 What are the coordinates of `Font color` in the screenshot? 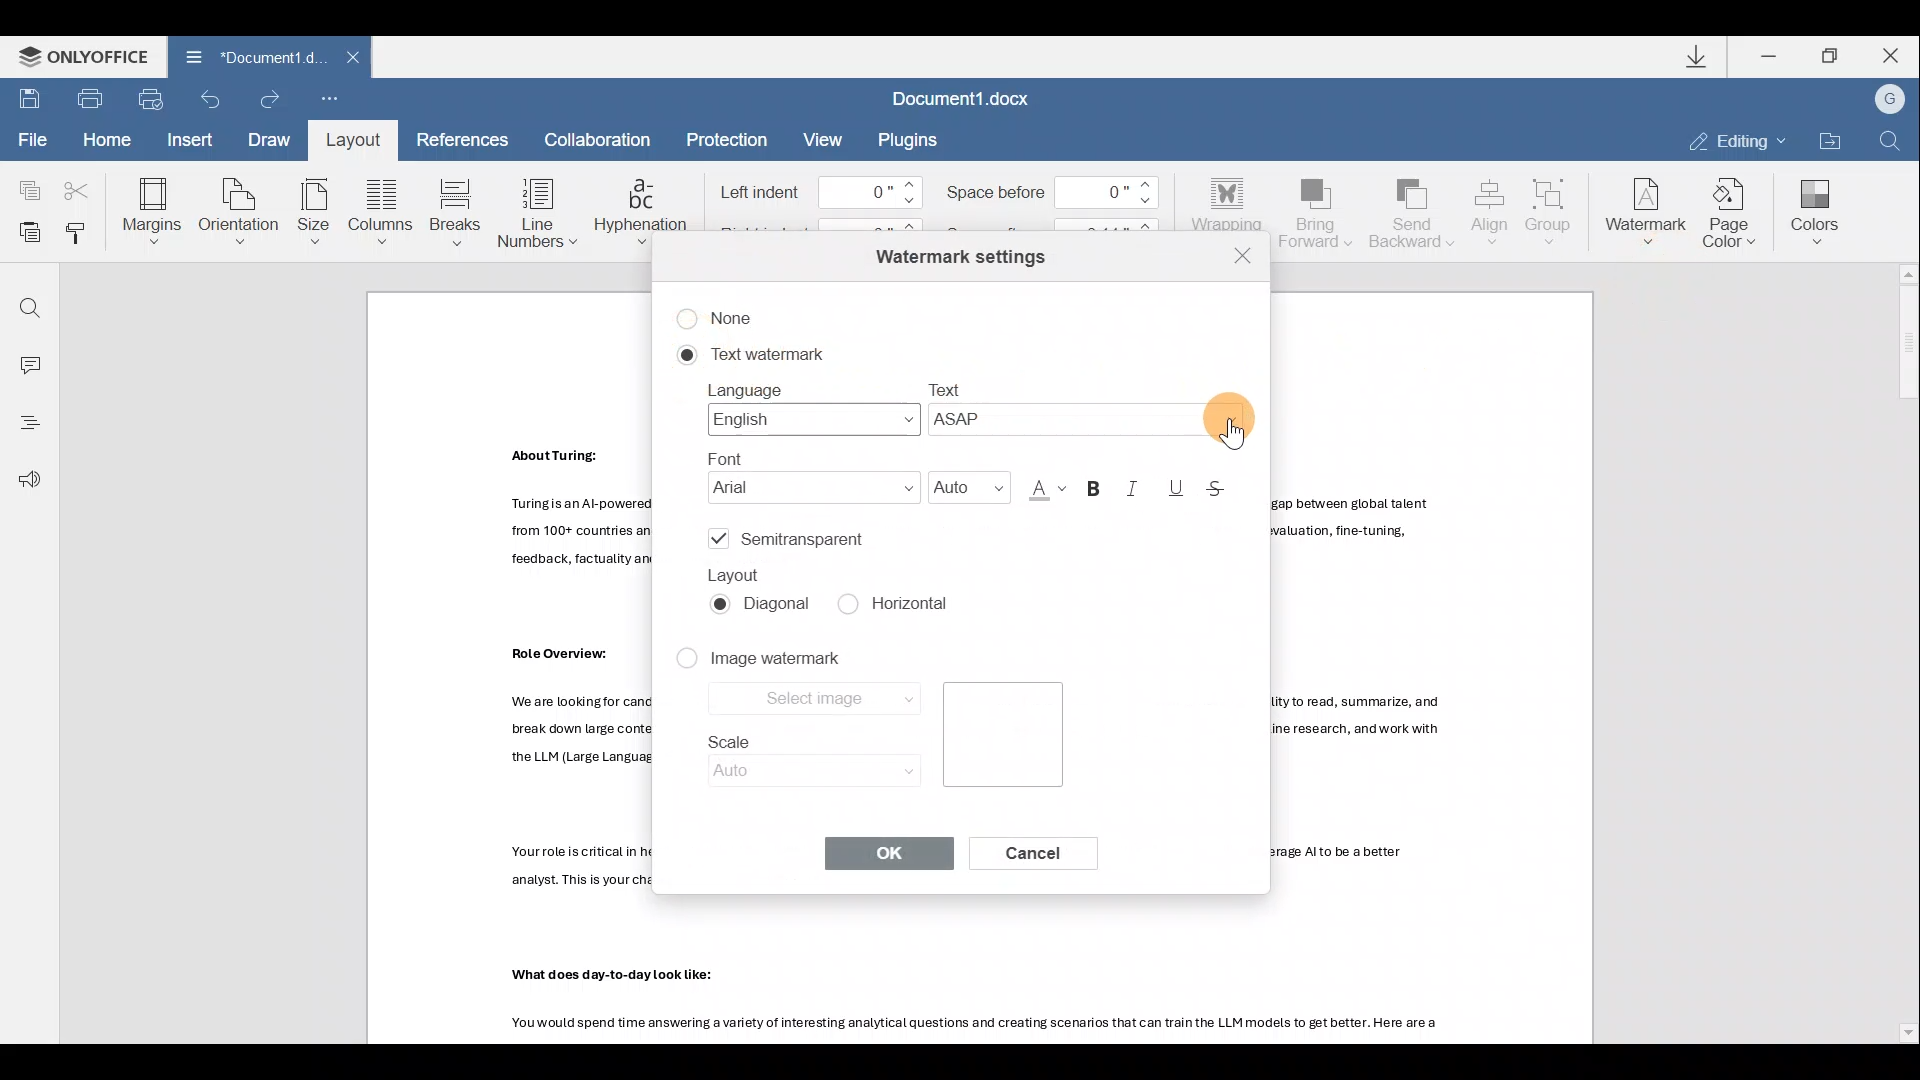 It's located at (1042, 486).